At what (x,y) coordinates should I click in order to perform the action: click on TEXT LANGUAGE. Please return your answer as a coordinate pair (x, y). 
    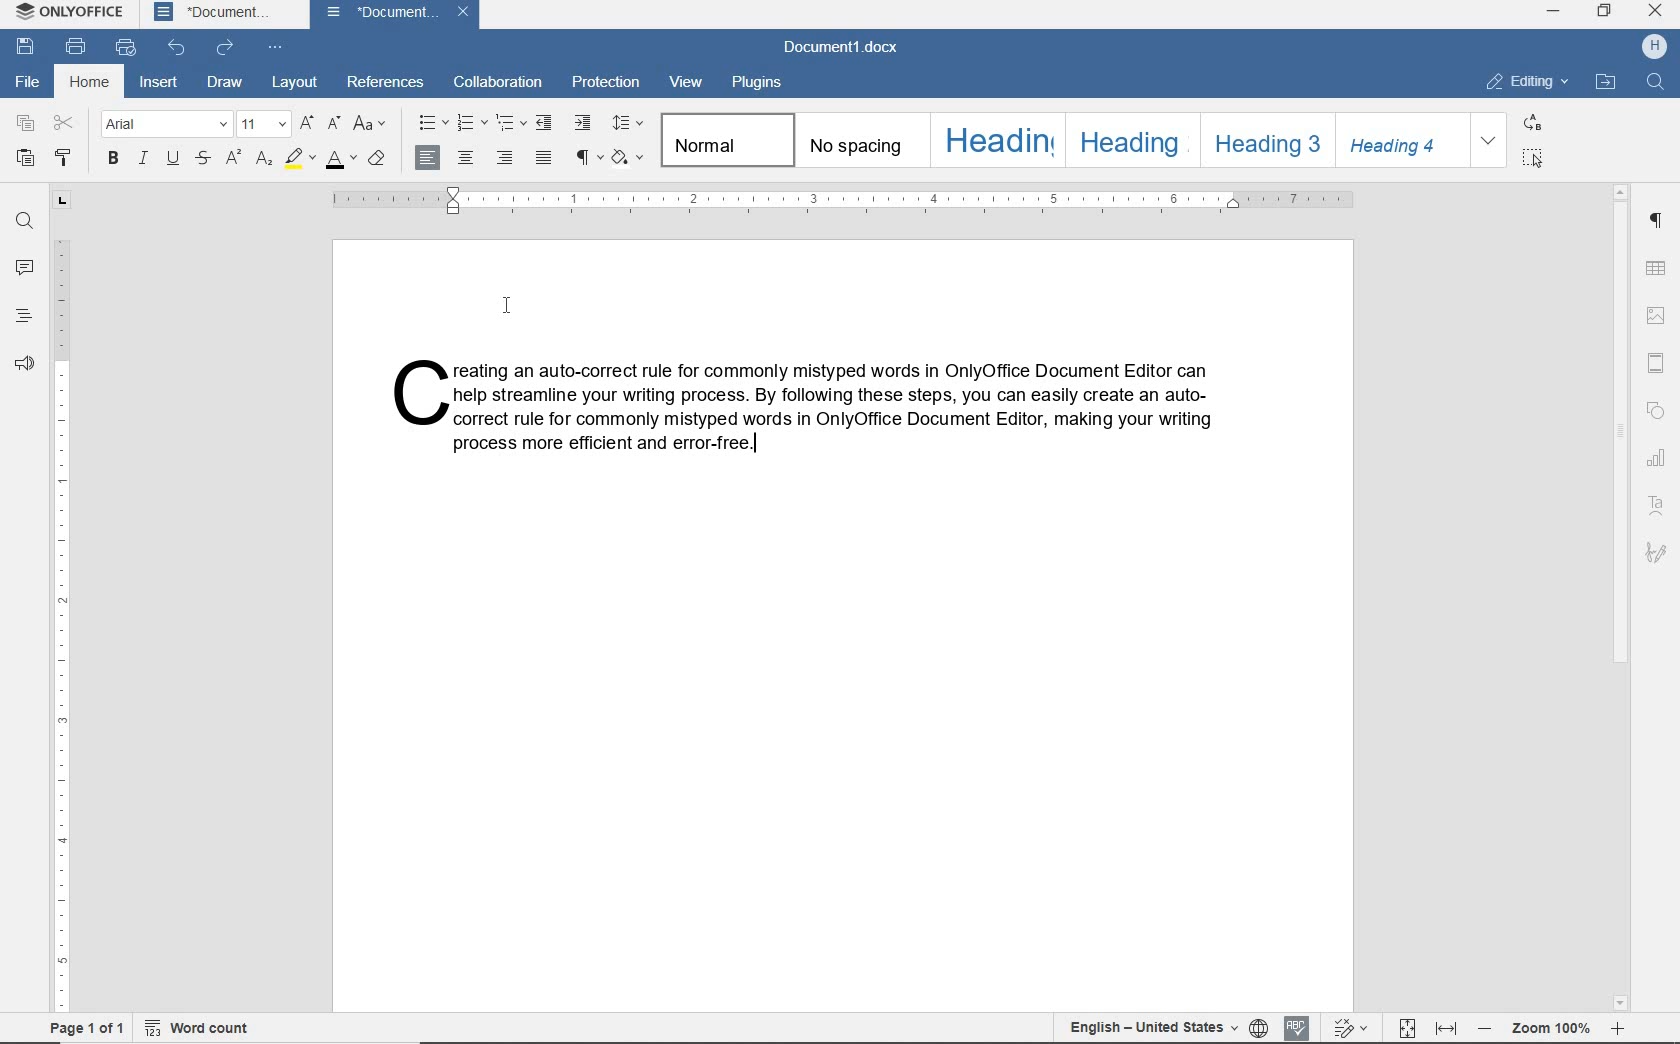
    Looking at the image, I should click on (1149, 1027).